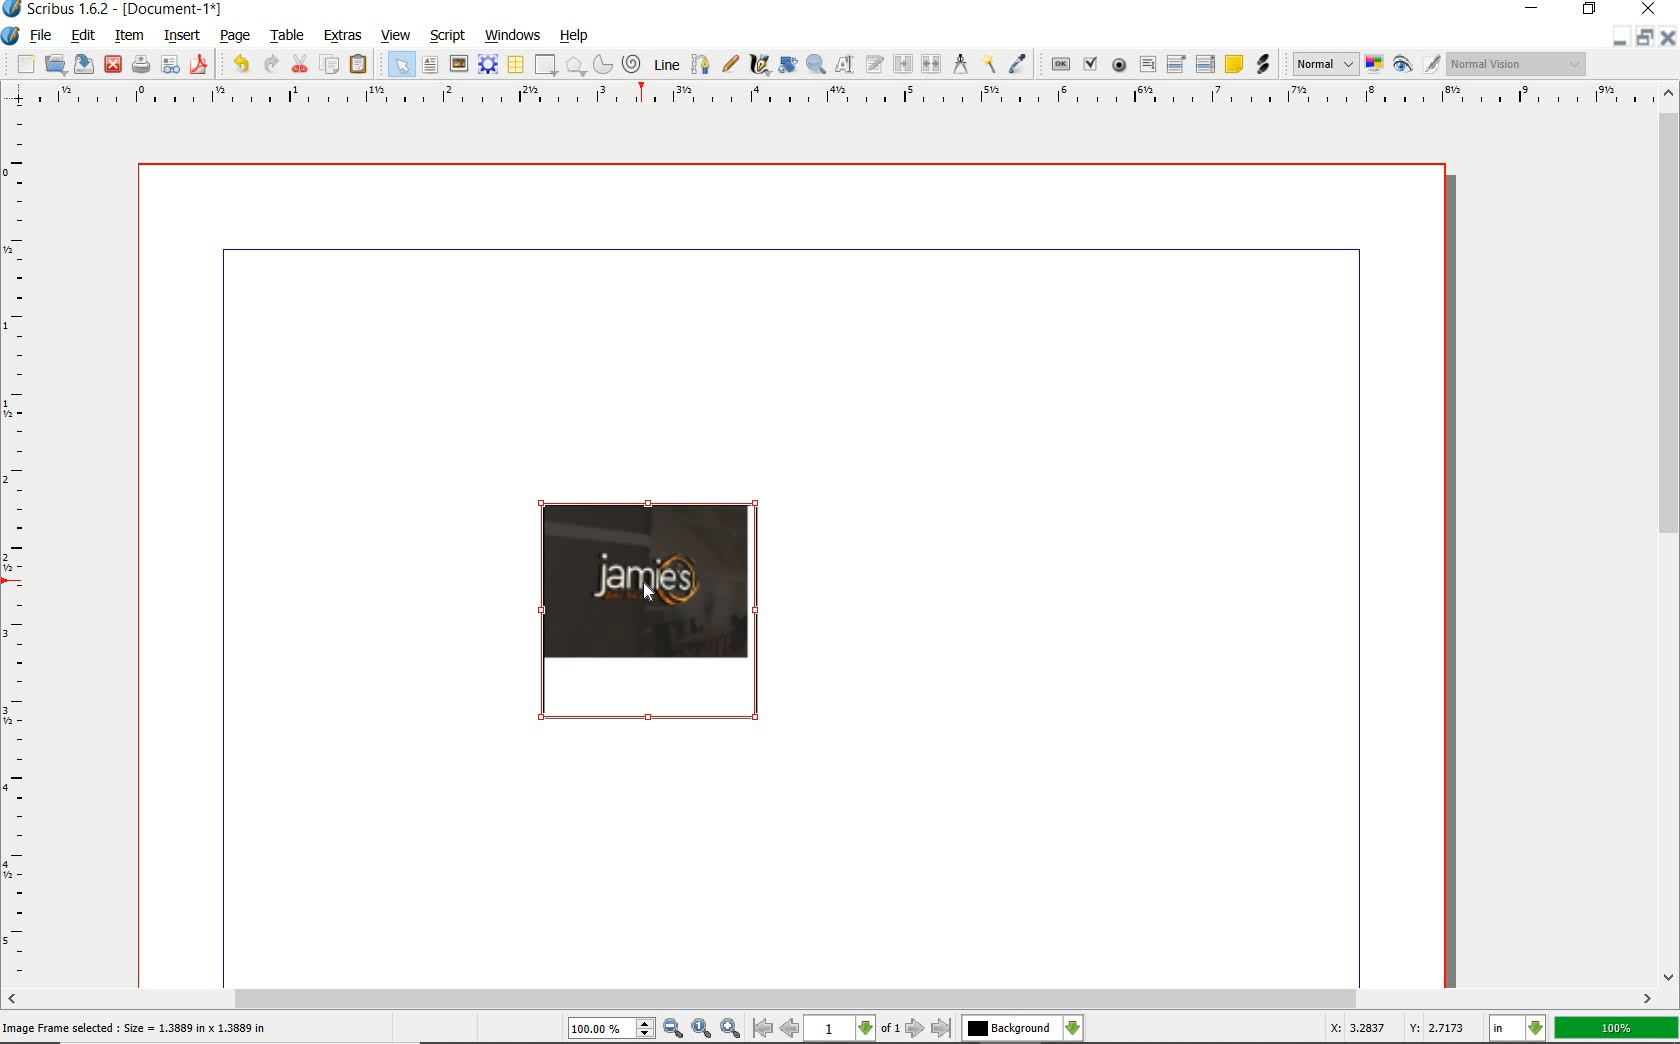 The height and width of the screenshot is (1044, 1680). What do you see at coordinates (239, 64) in the screenshot?
I see `REDO` at bounding box center [239, 64].